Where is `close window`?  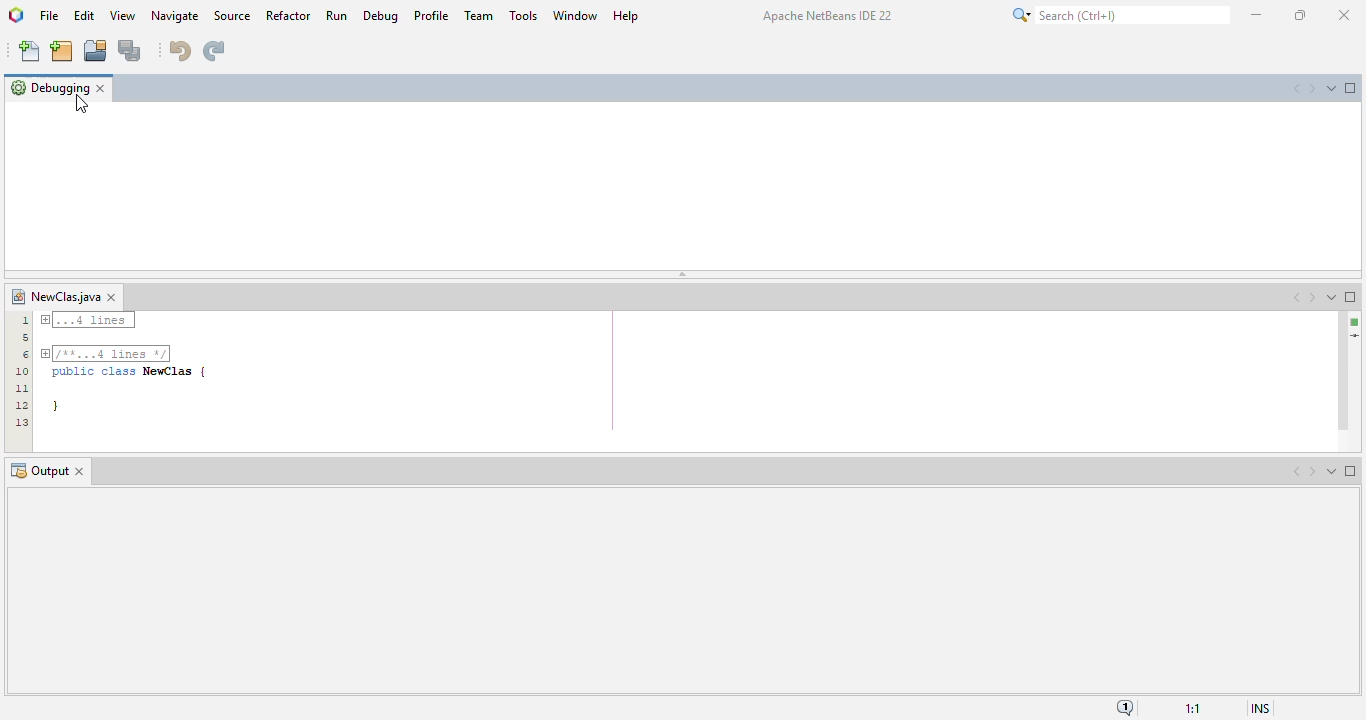
close window is located at coordinates (100, 88).